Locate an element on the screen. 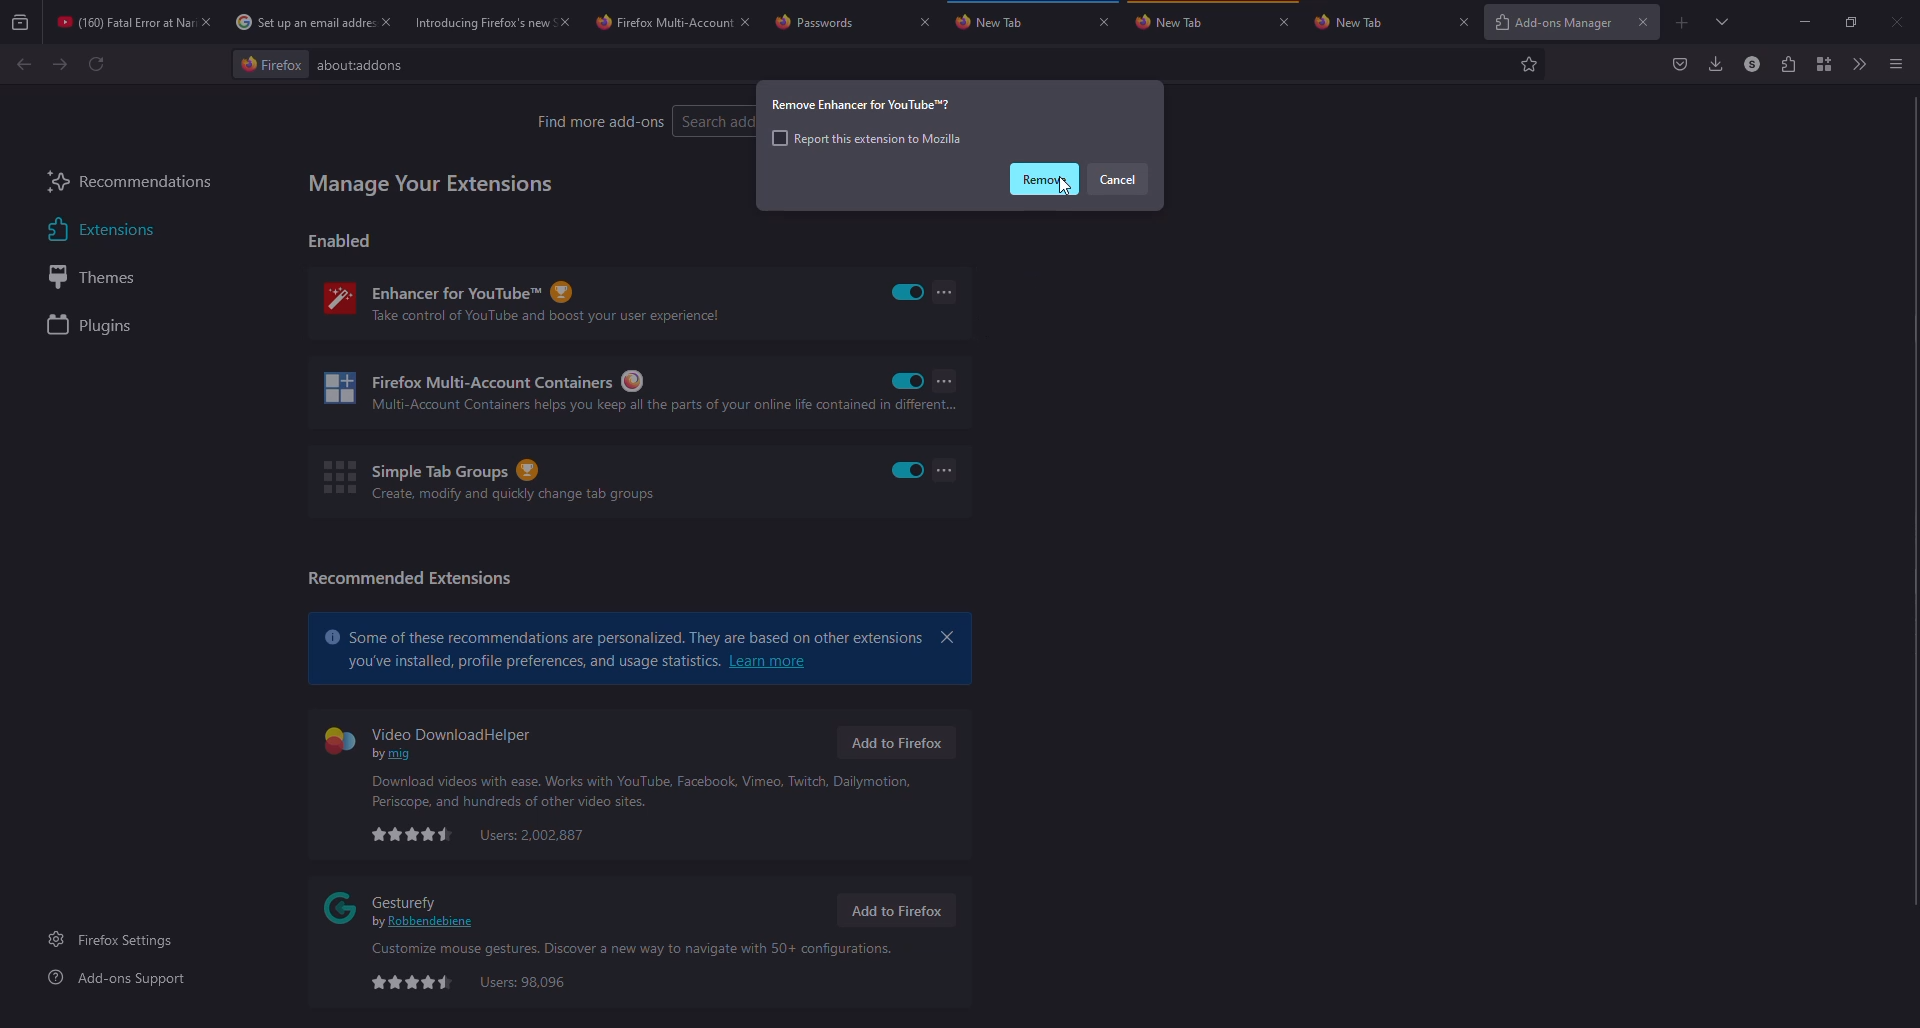 The height and width of the screenshot is (1028, 1920). Cursor is located at coordinates (1065, 186).